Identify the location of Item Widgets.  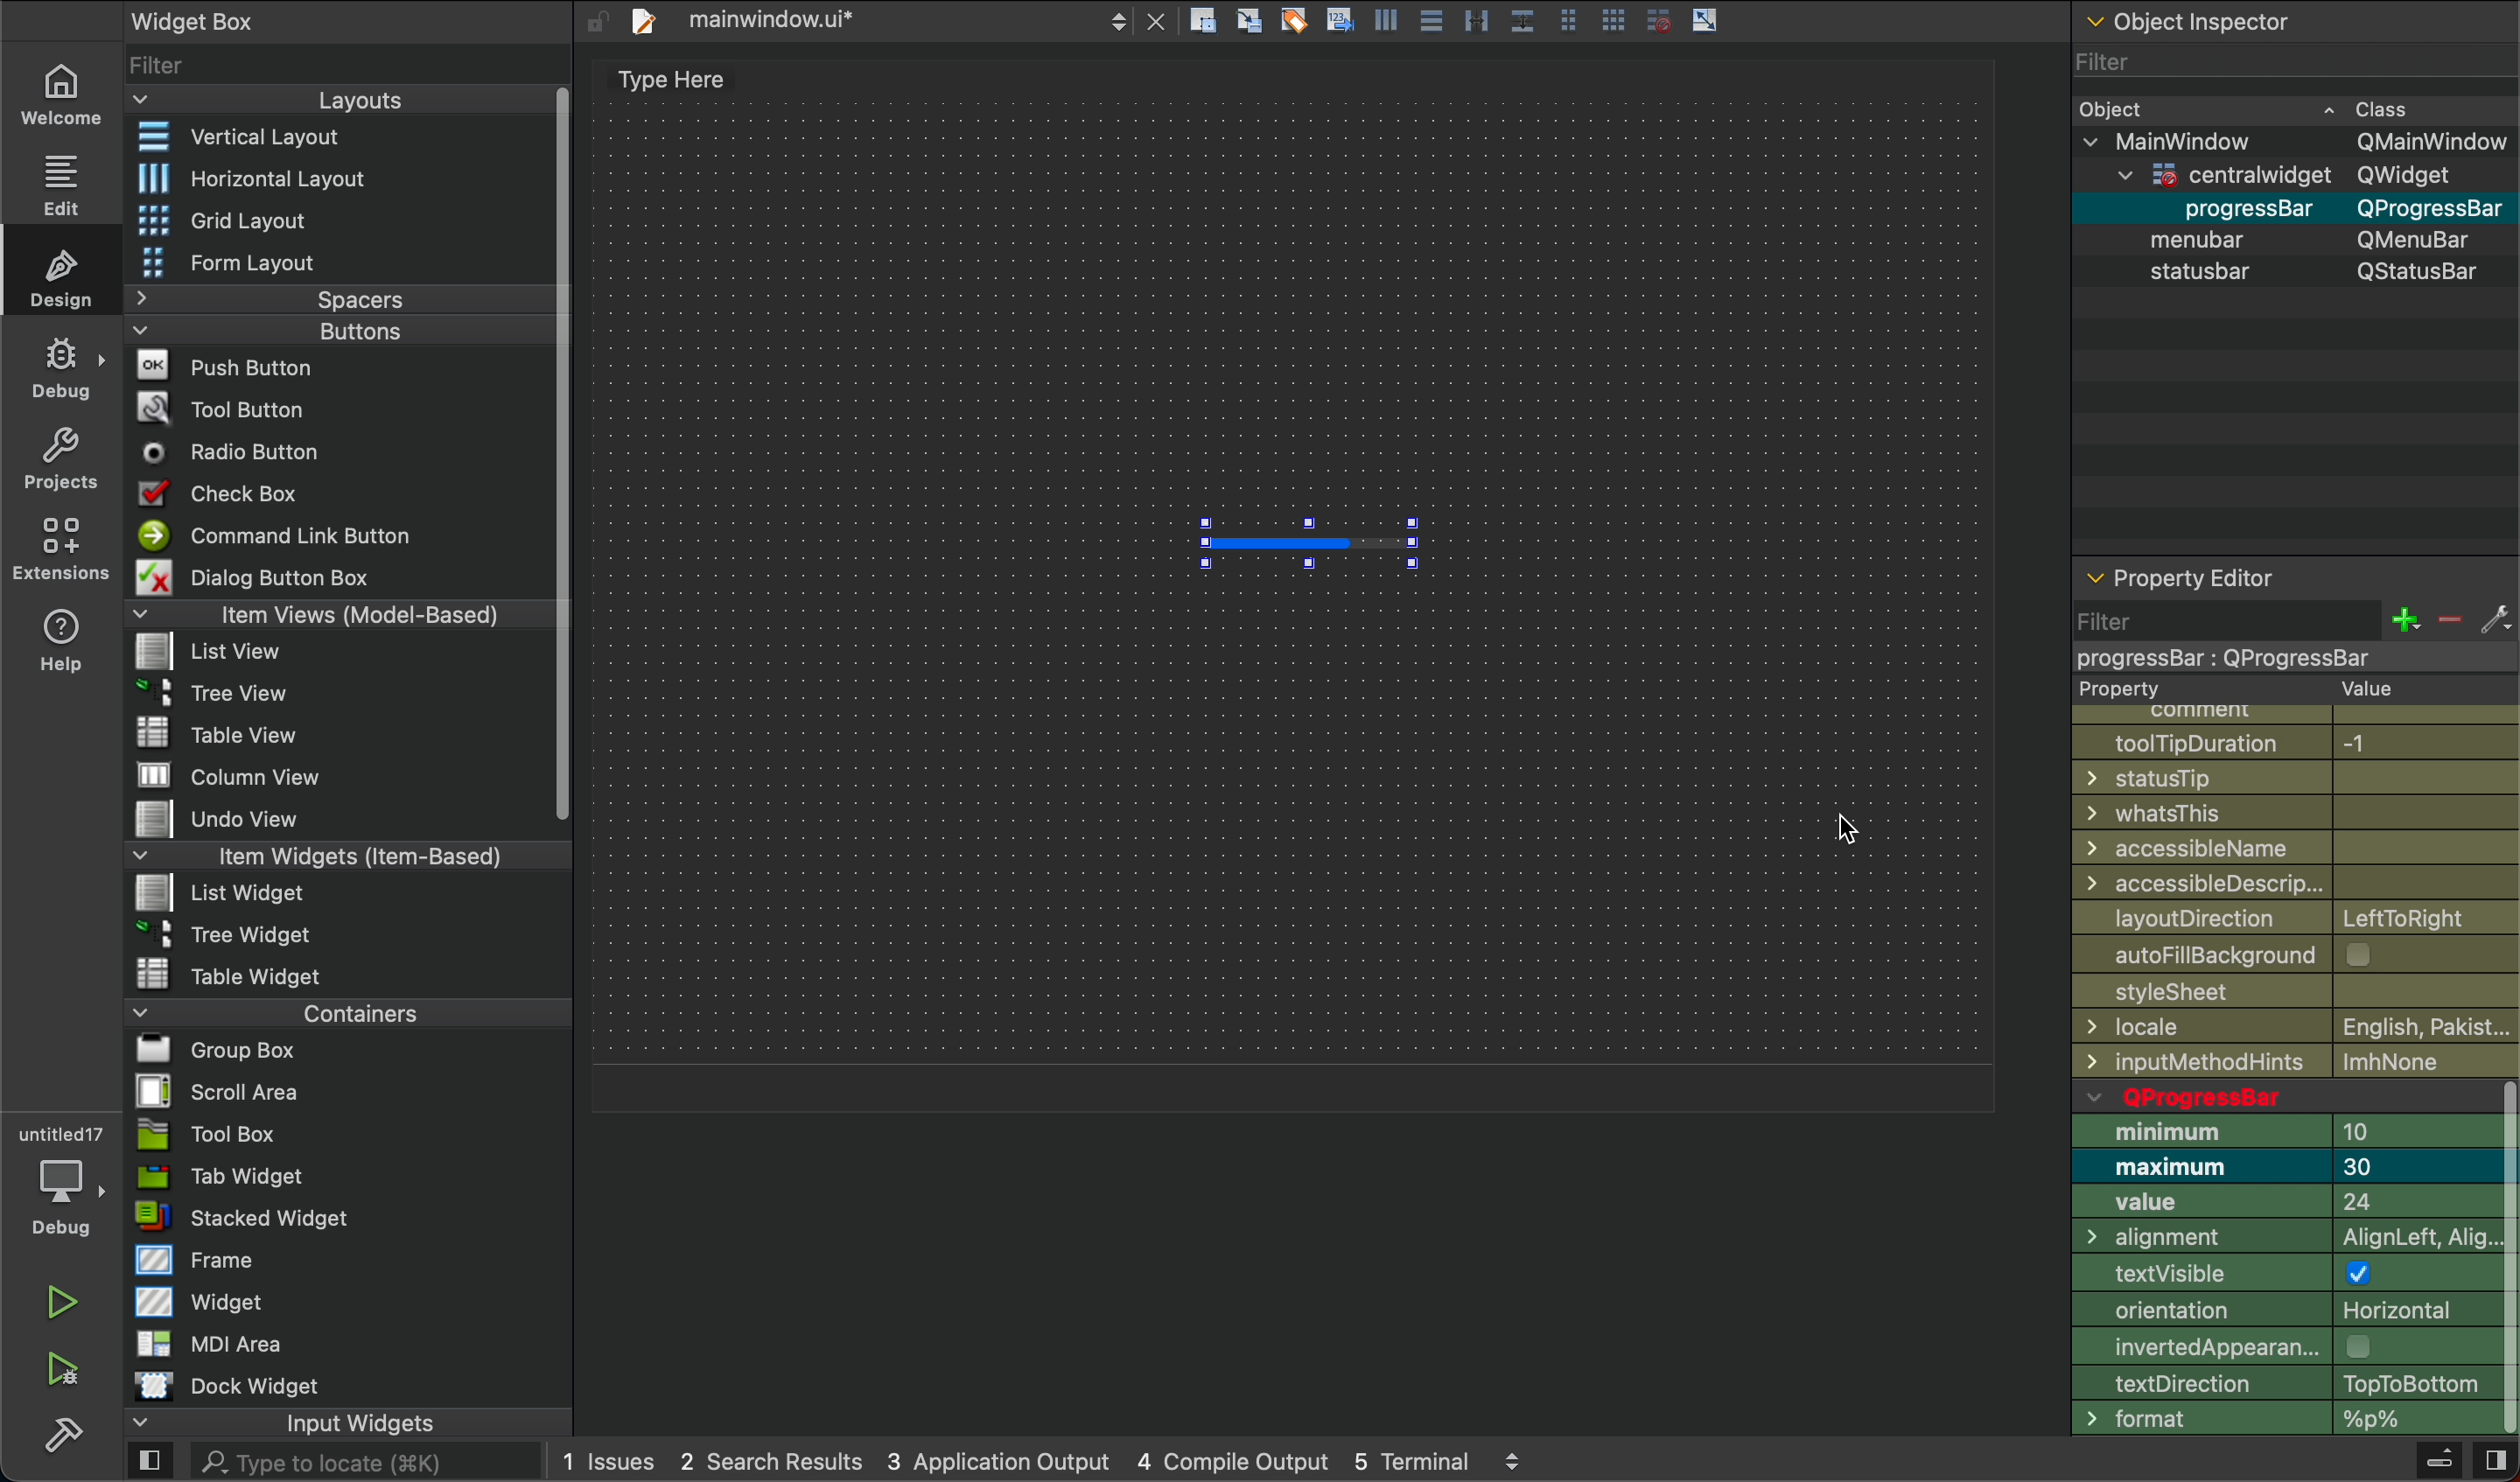
(315, 854).